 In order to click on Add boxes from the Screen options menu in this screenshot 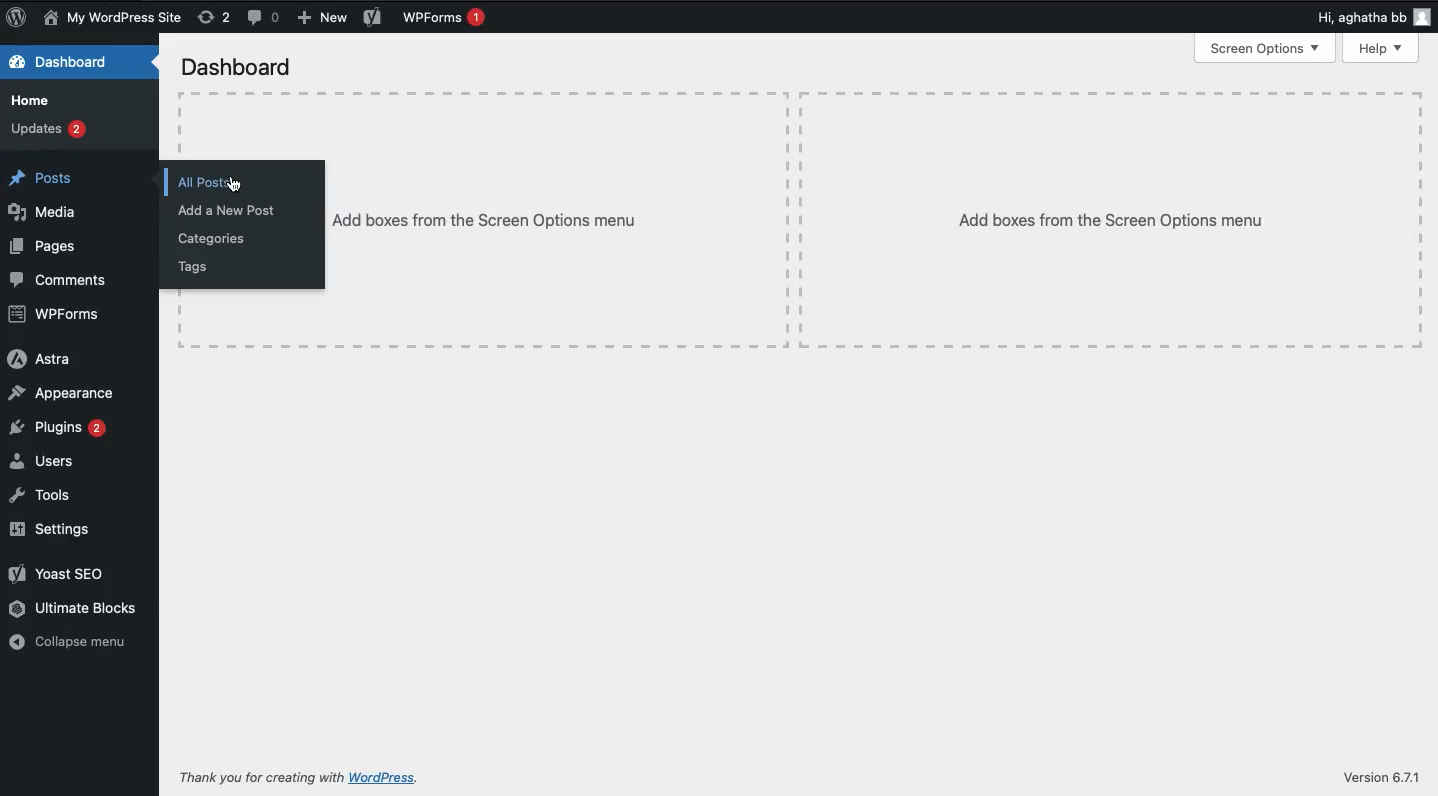, I will do `click(1110, 220)`.